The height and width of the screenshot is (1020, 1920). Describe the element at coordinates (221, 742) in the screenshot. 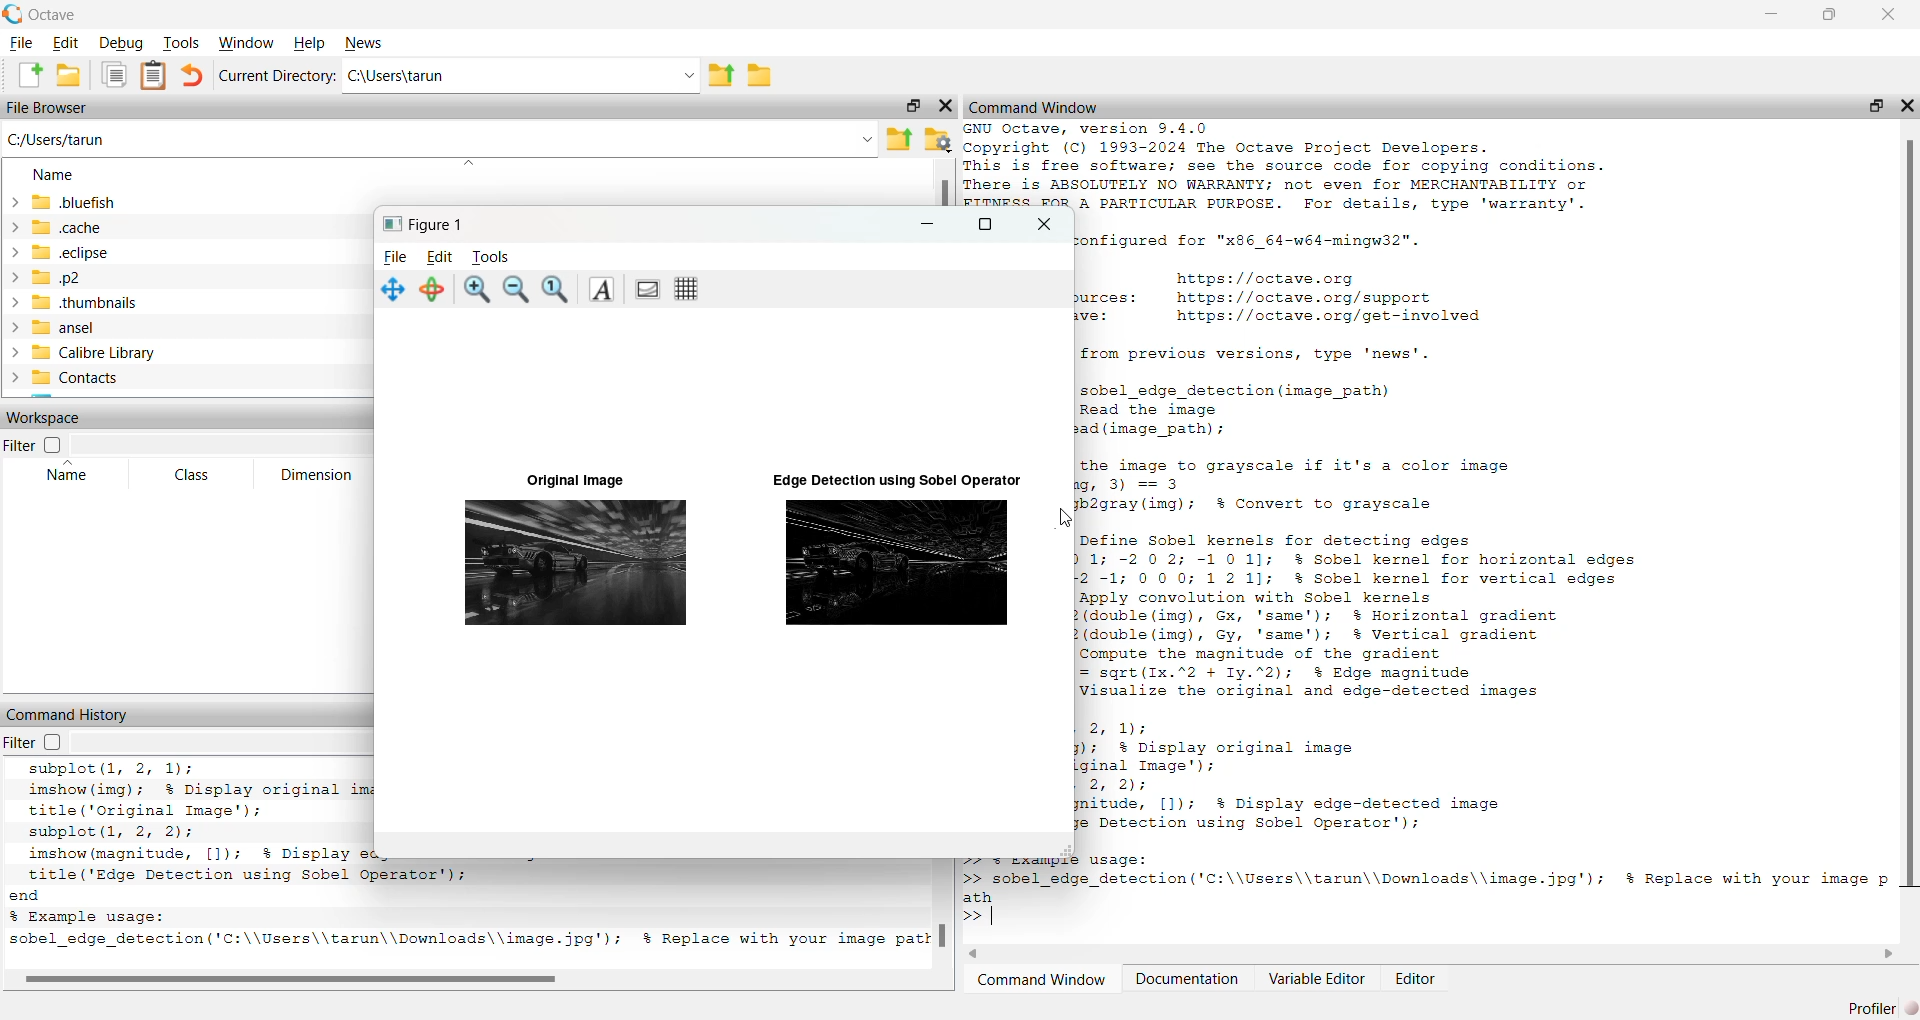

I see `dropdown` at that location.